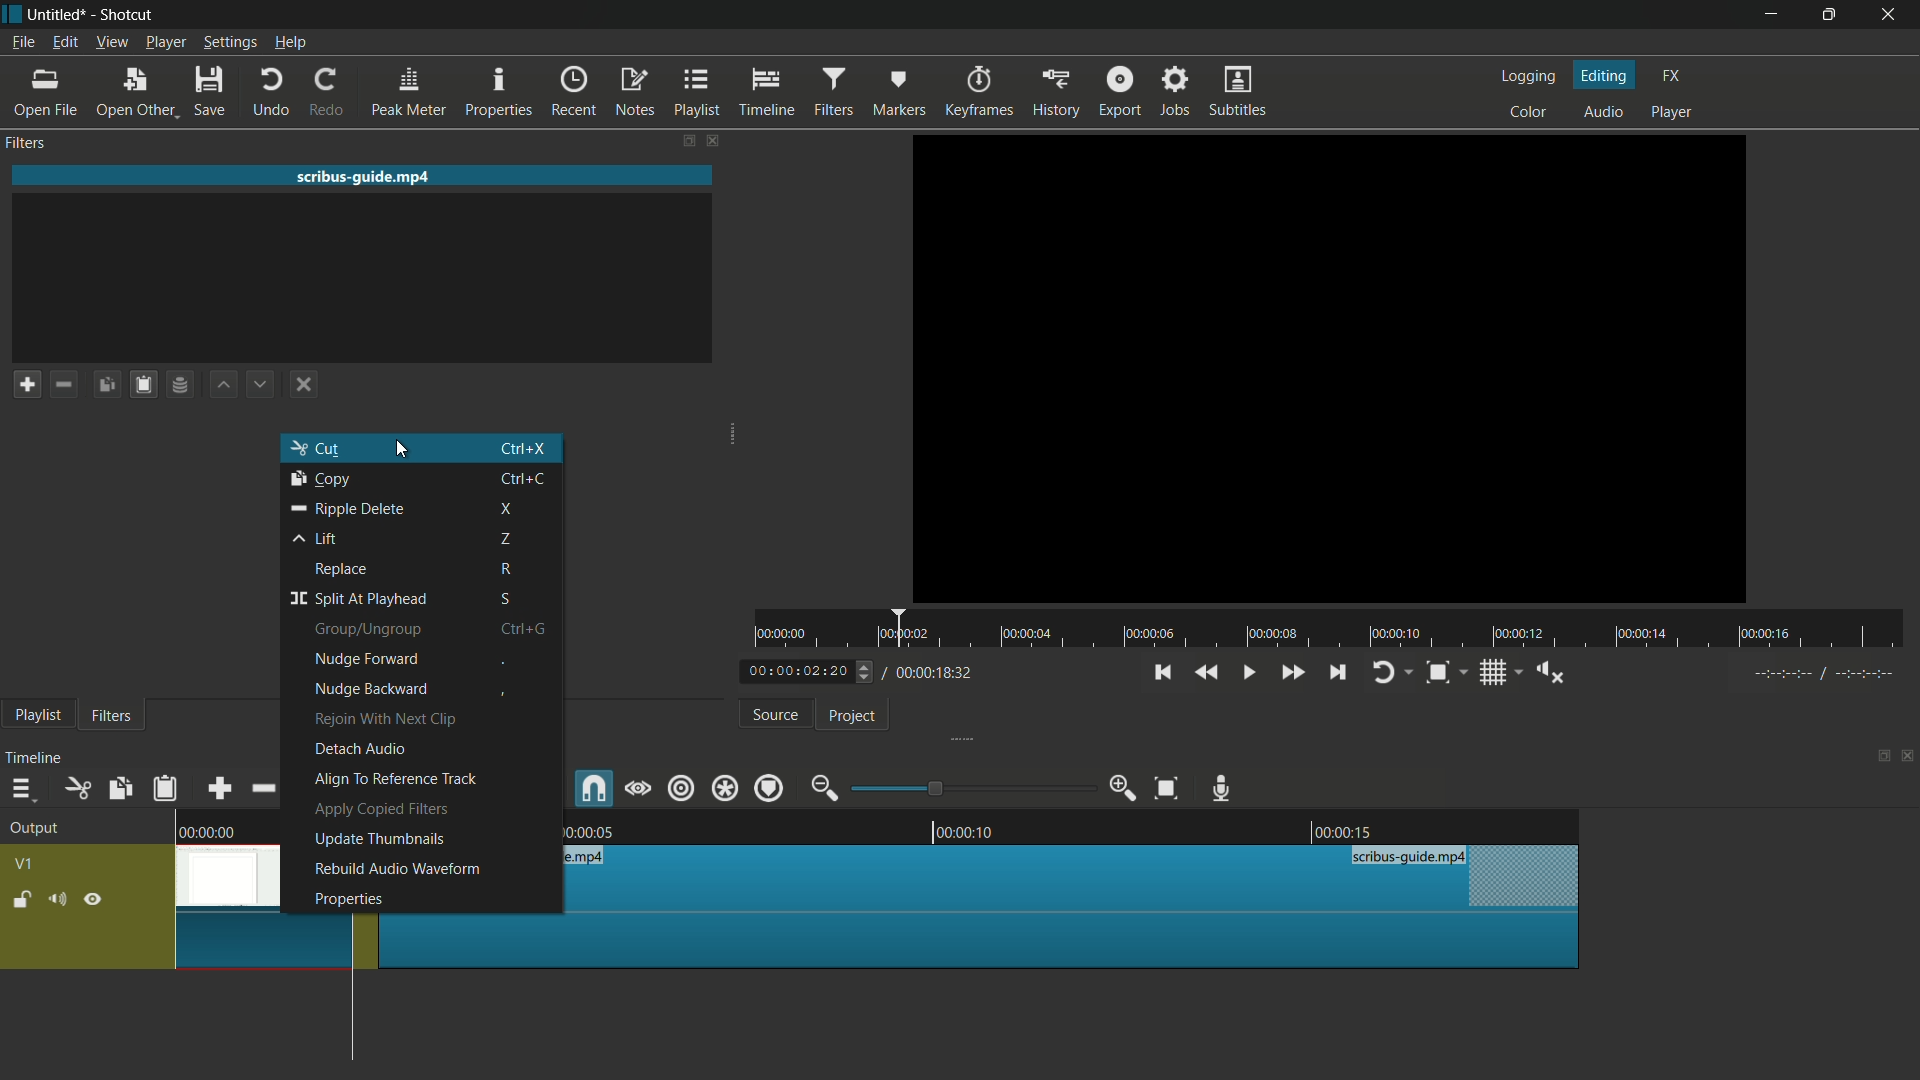  What do you see at coordinates (523, 447) in the screenshot?
I see `keyboard shortcut` at bounding box center [523, 447].